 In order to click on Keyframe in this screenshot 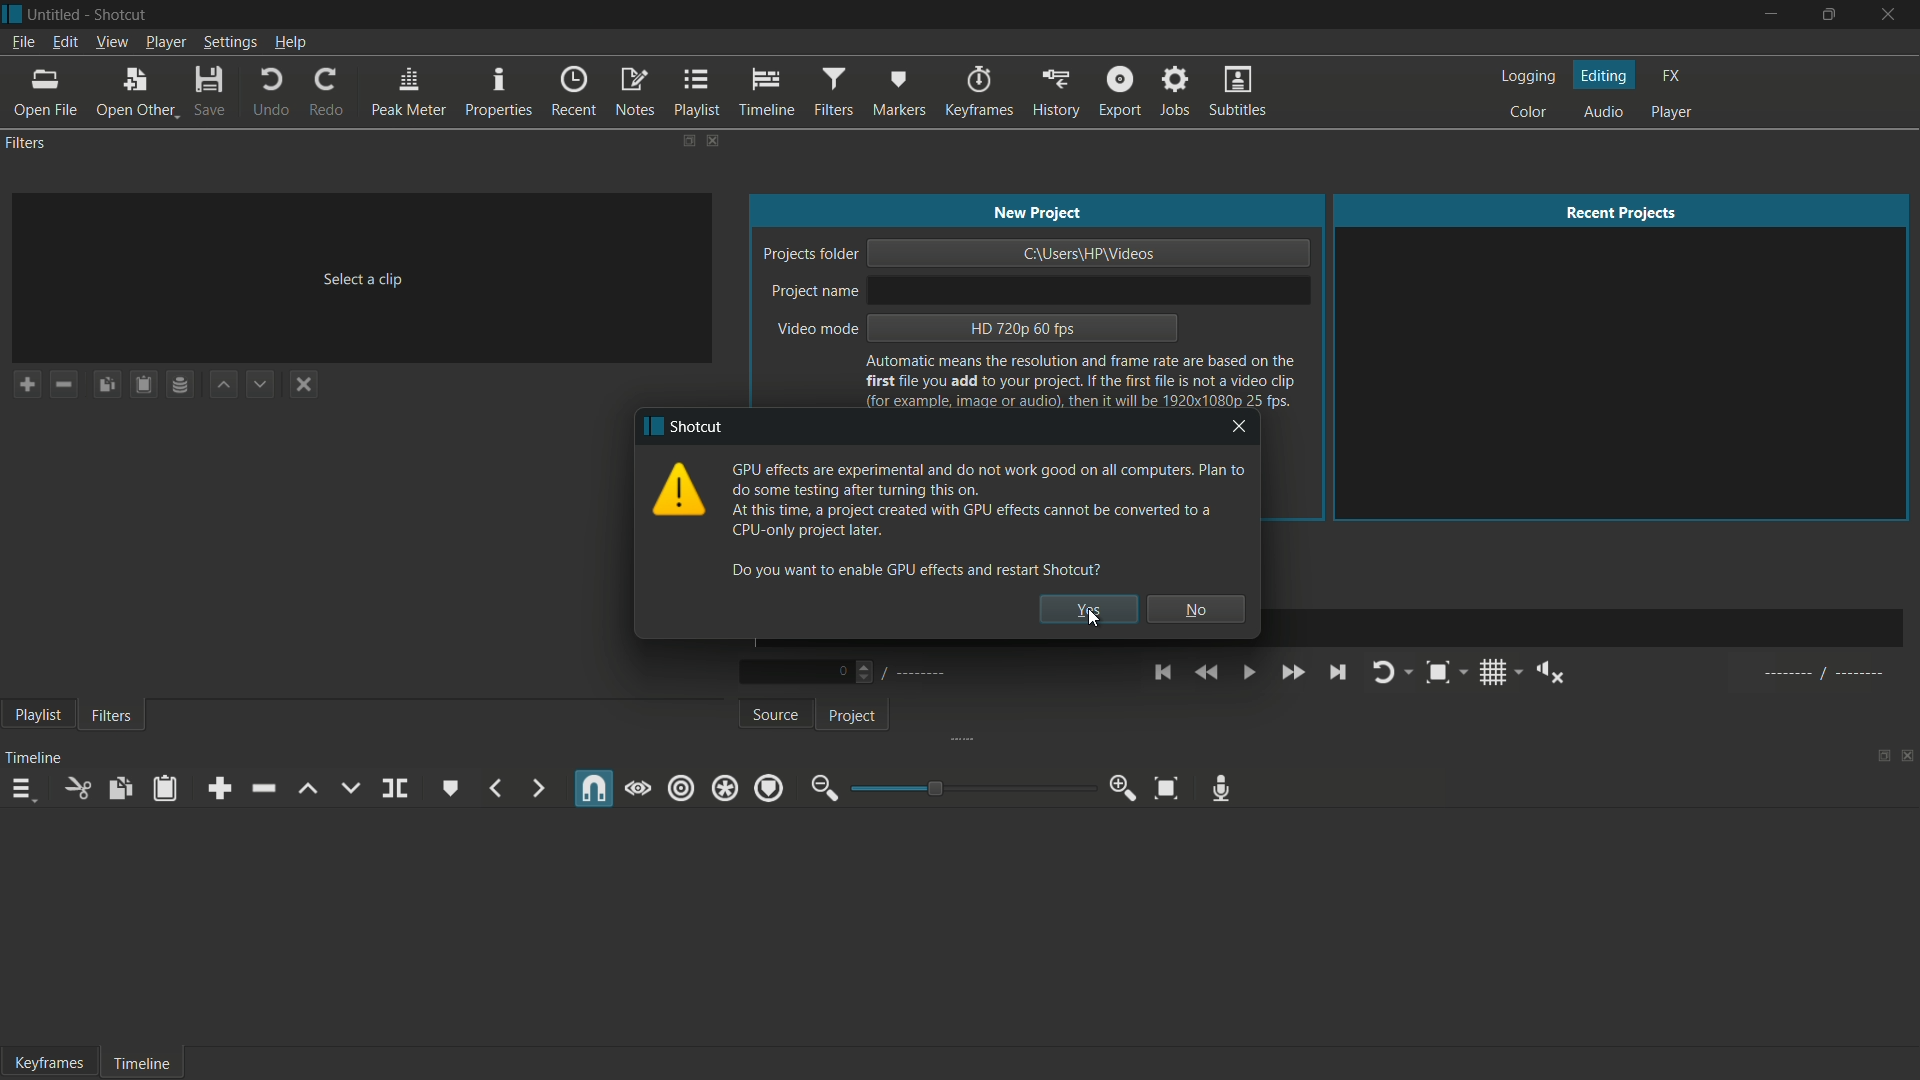, I will do `click(43, 1061)`.